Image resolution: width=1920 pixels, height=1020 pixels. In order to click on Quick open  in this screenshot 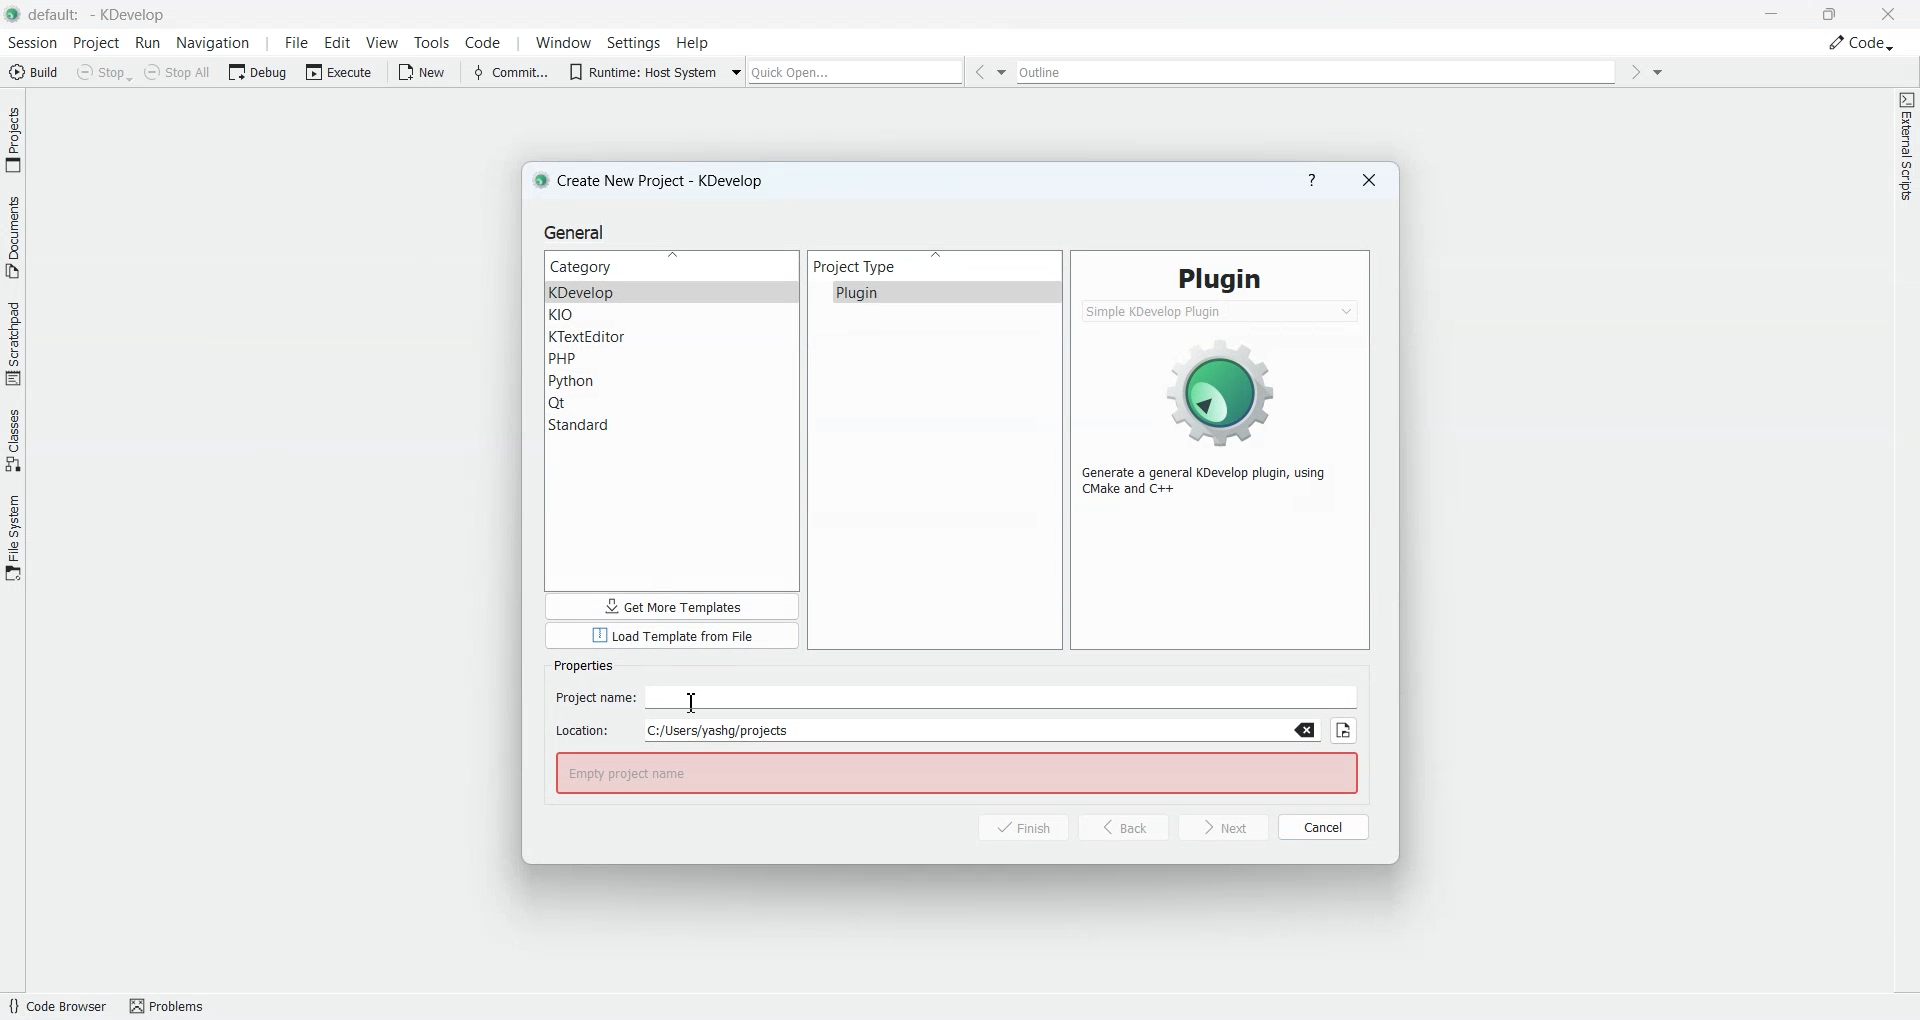, I will do `click(856, 72)`.